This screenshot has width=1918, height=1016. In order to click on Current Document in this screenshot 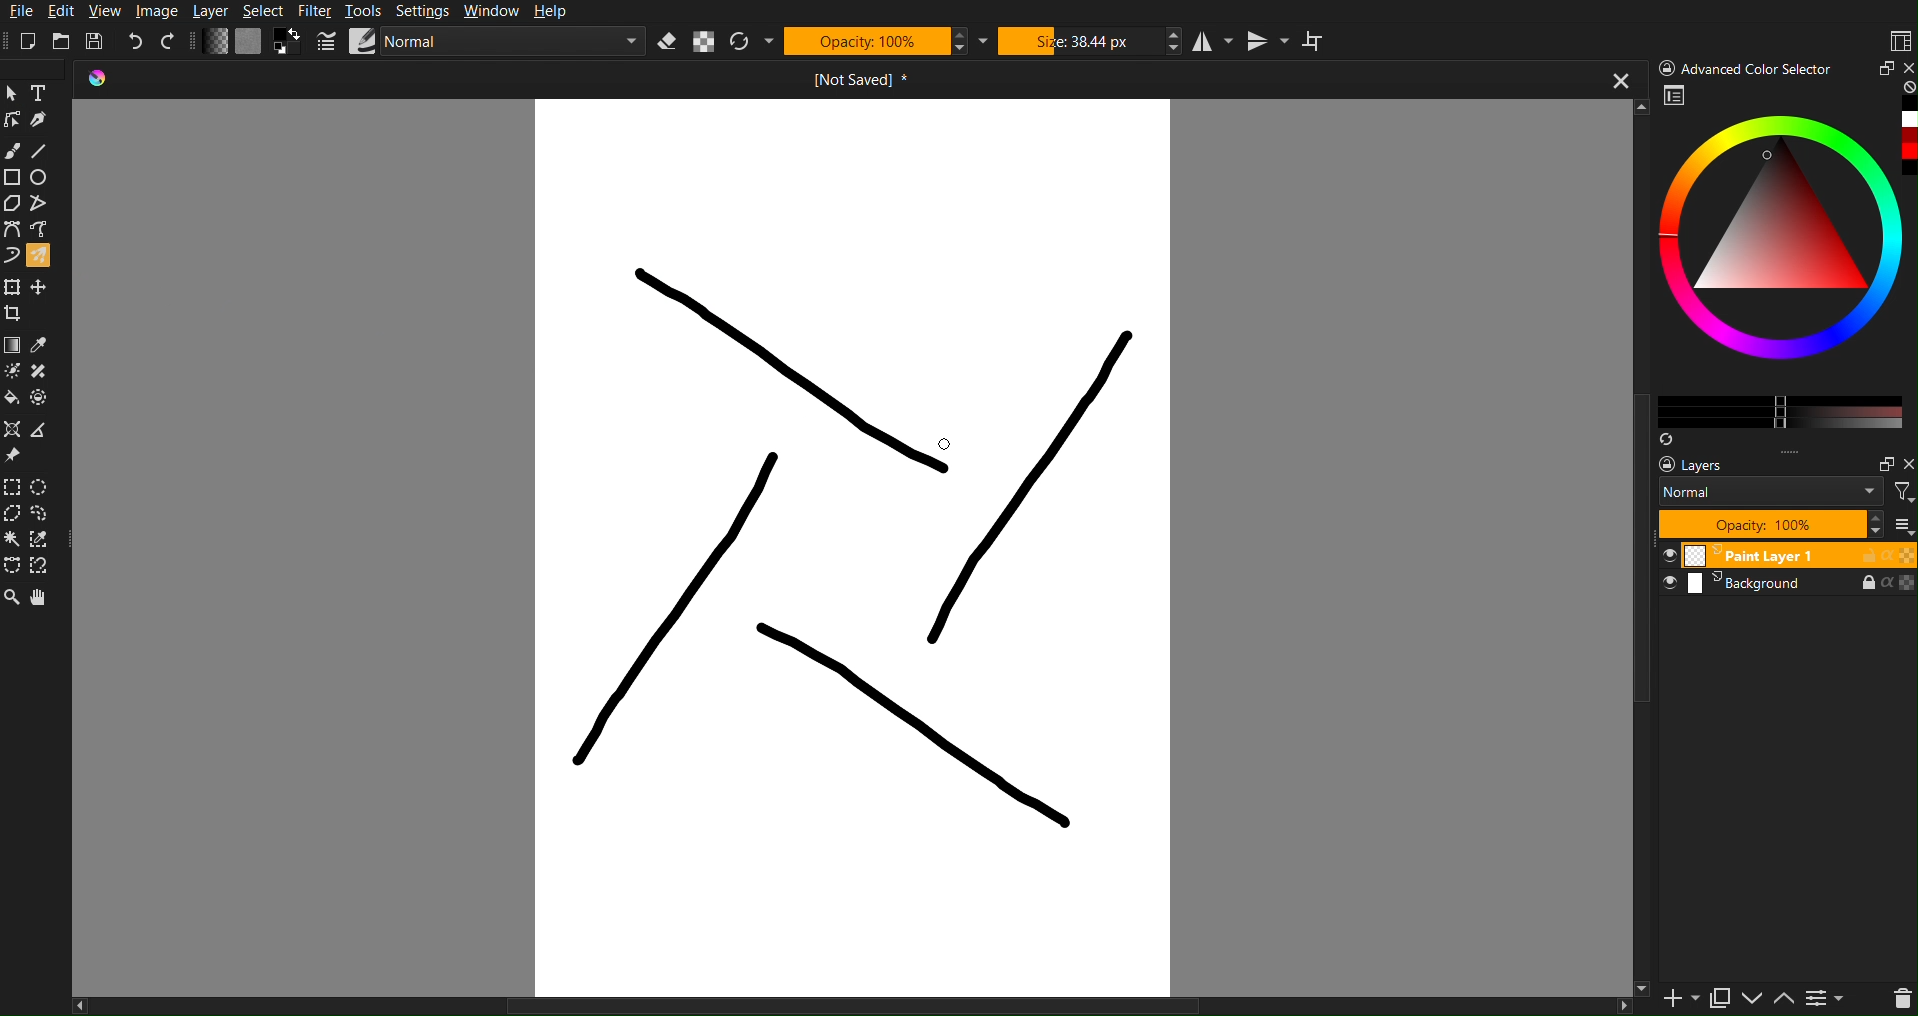, I will do `click(762, 81)`.